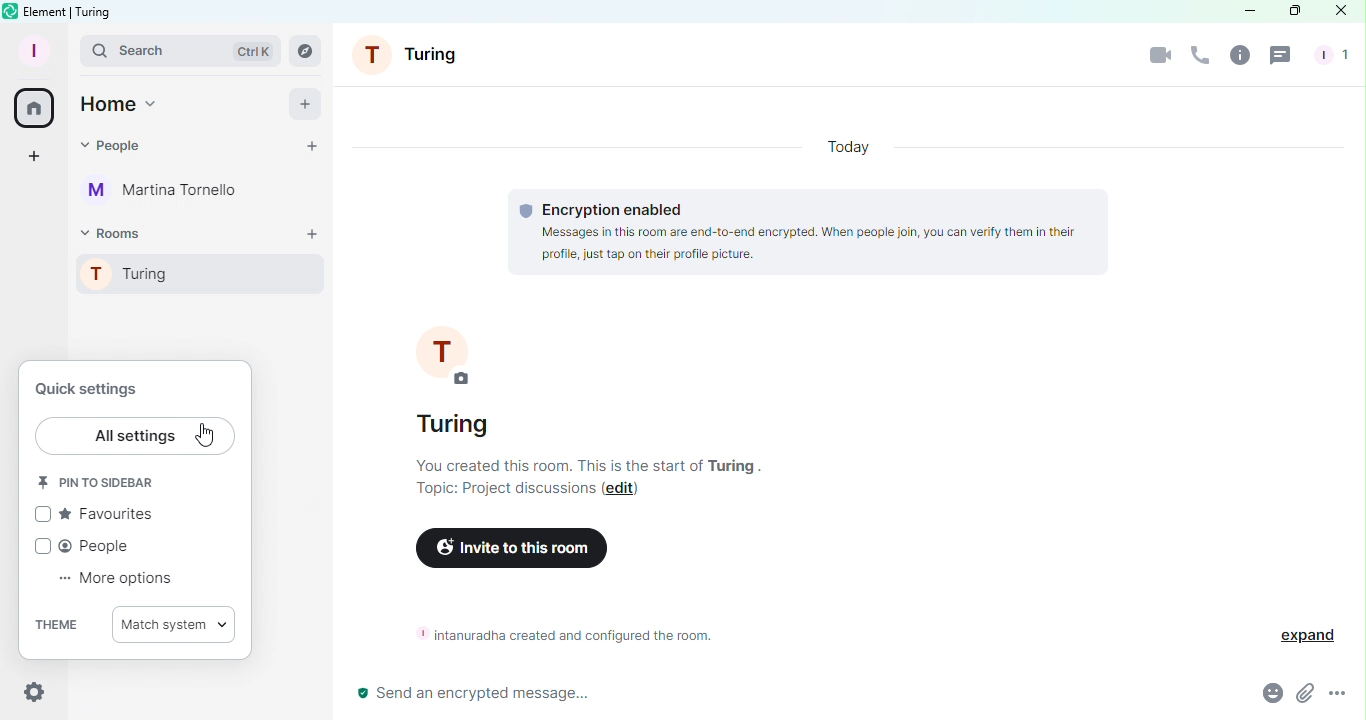 The width and height of the screenshot is (1366, 720). Describe the element at coordinates (114, 148) in the screenshot. I see `People` at that location.